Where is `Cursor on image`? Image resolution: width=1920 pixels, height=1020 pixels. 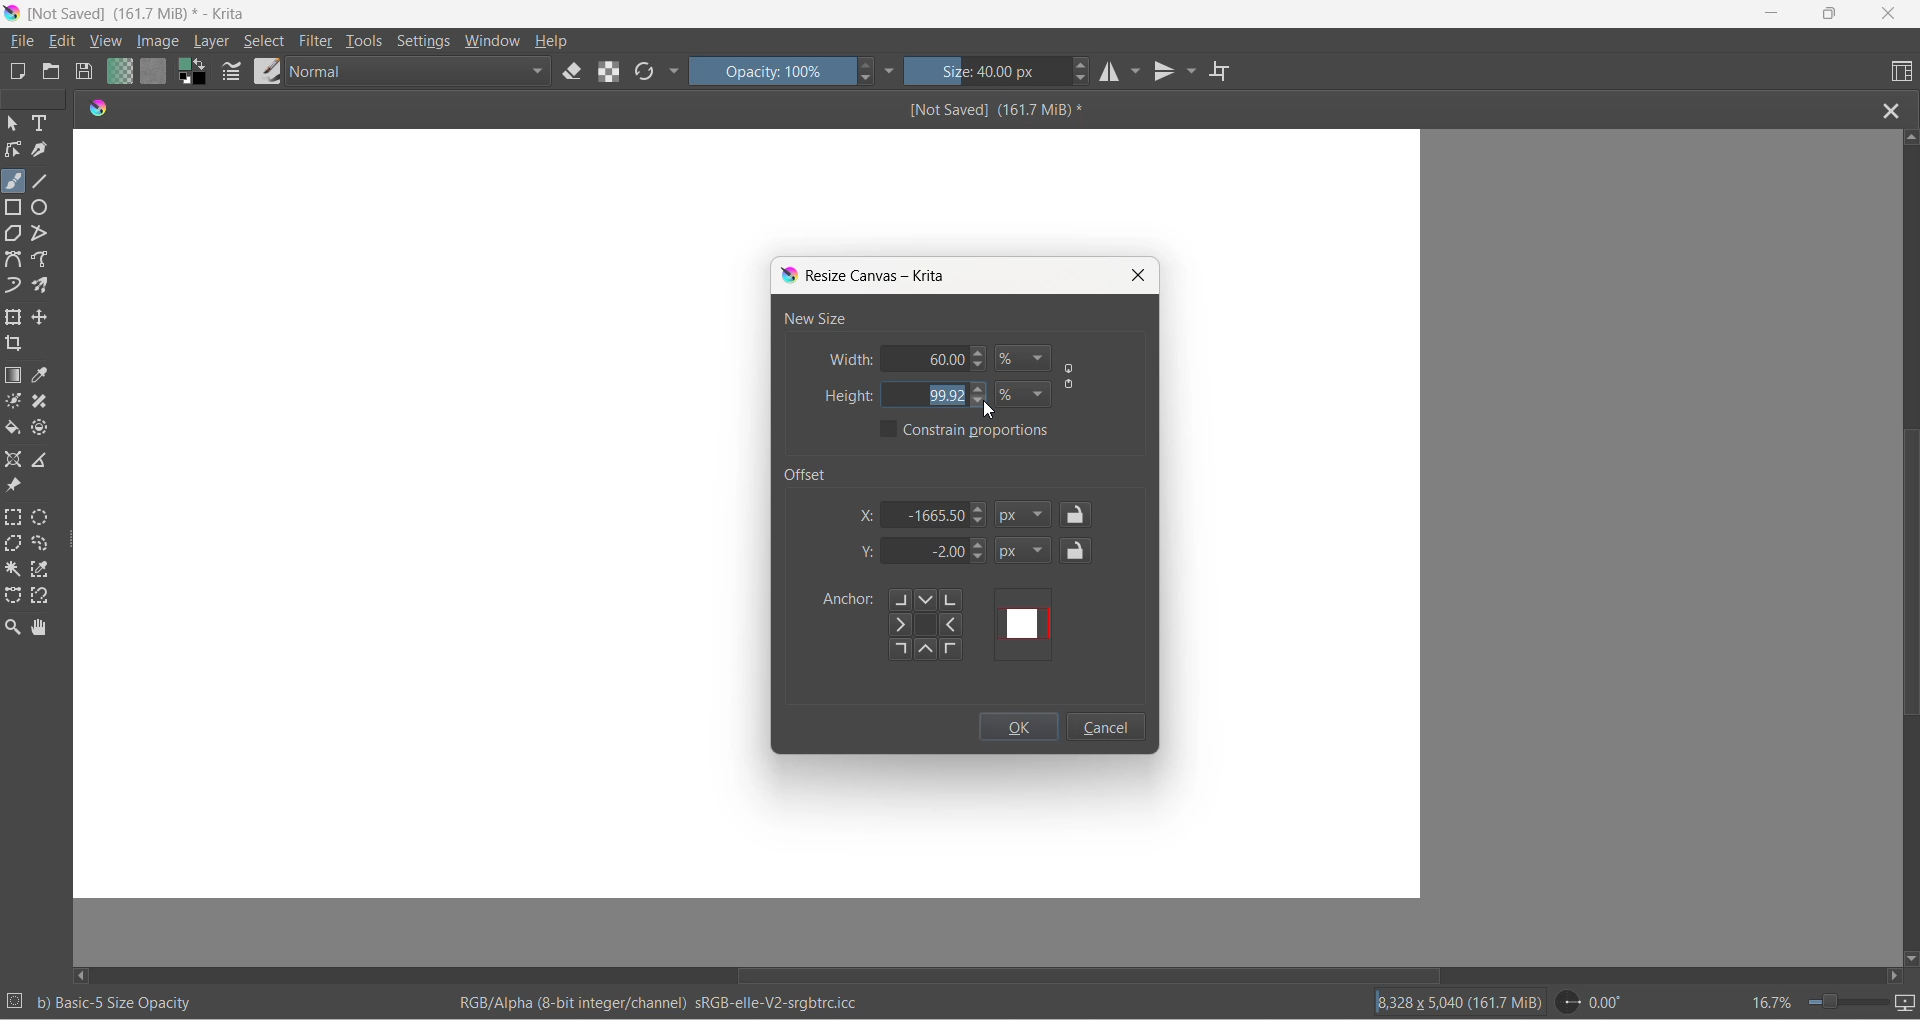 Cursor on image is located at coordinates (164, 42).